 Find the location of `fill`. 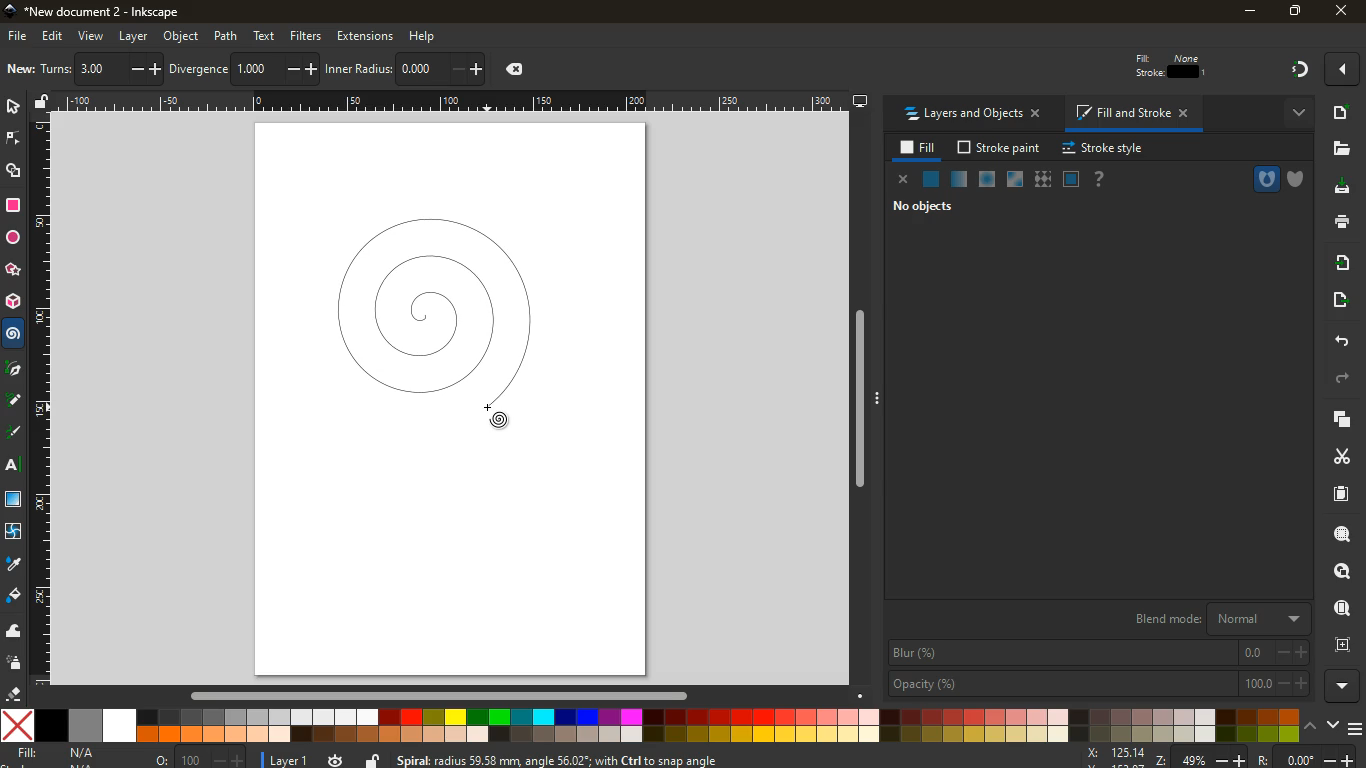

fill is located at coordinates (12, 596).